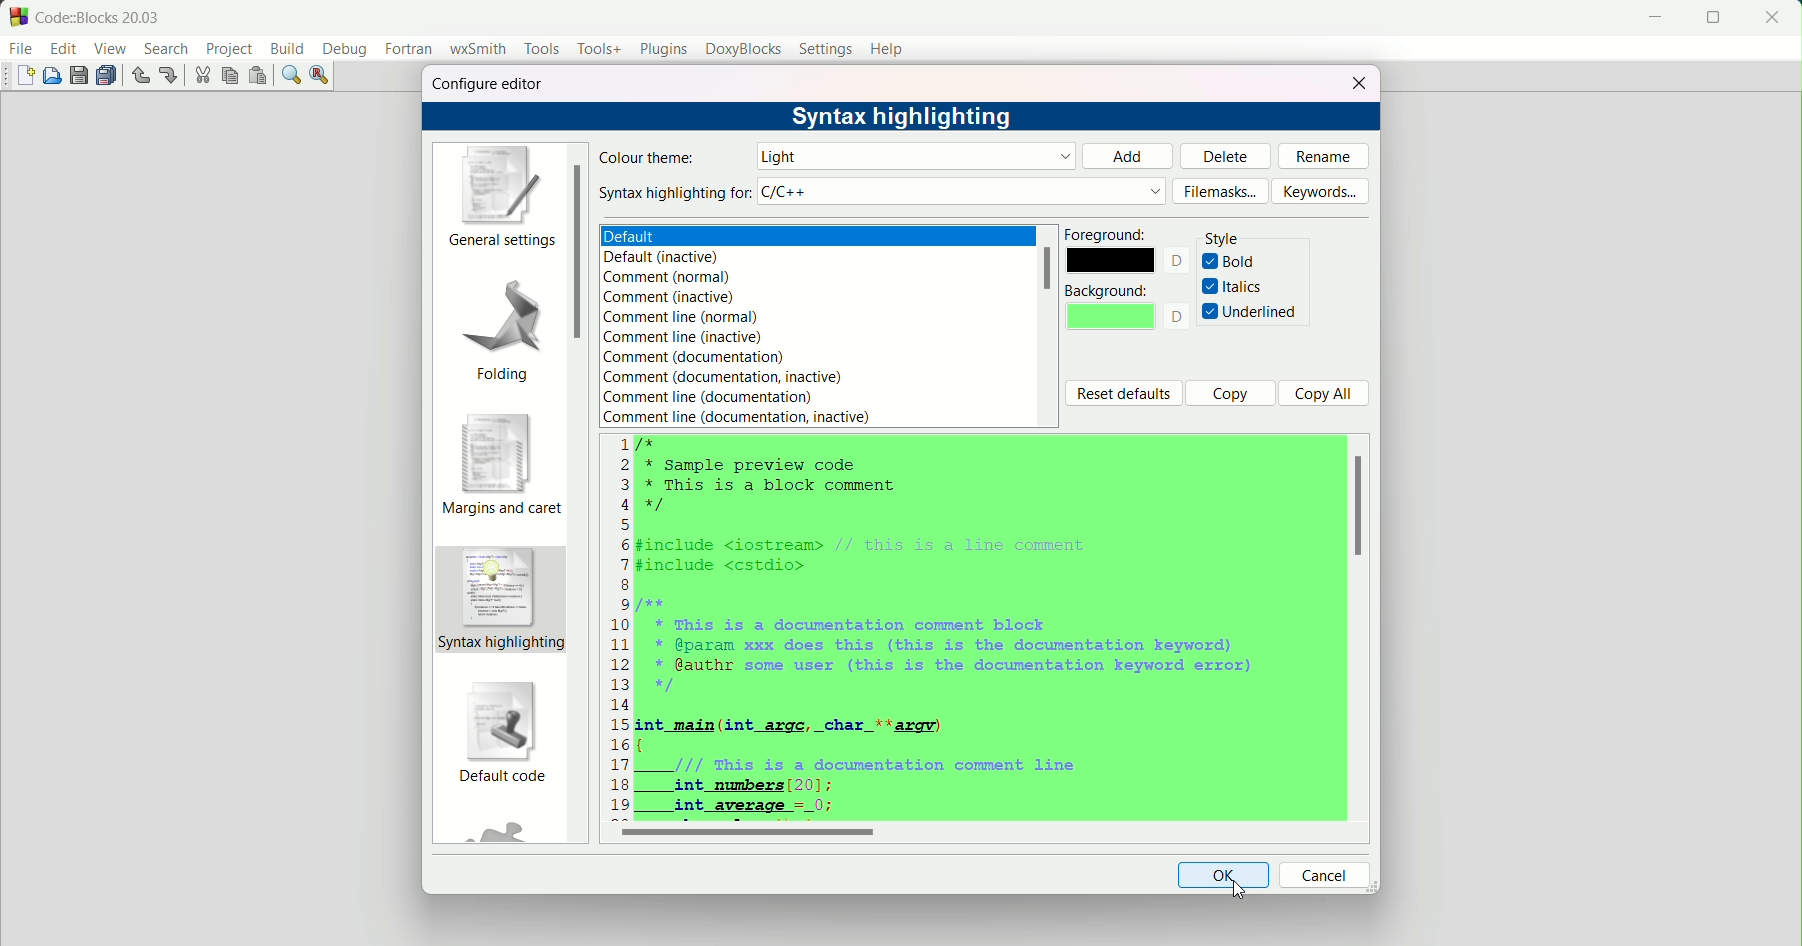 The image size is (1802, 946). I want to click on copy, so click(229, 75).